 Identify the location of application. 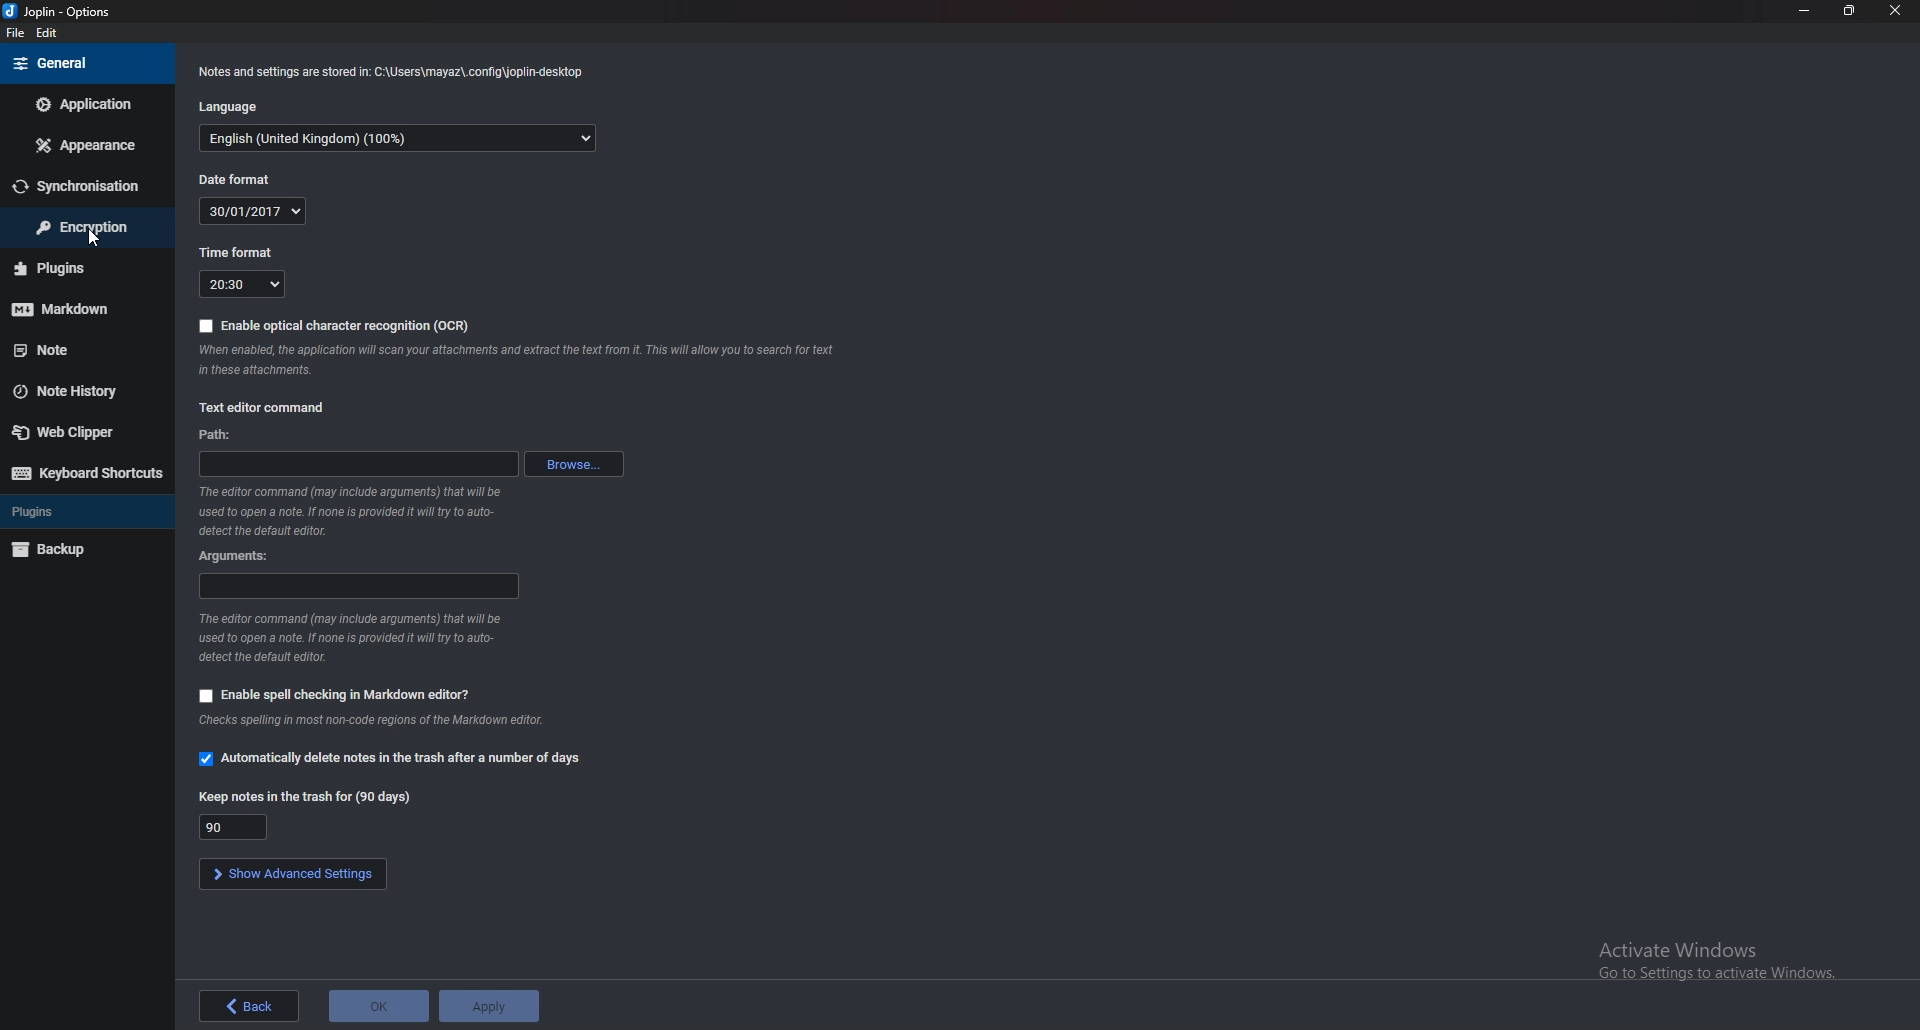
(83, 104).